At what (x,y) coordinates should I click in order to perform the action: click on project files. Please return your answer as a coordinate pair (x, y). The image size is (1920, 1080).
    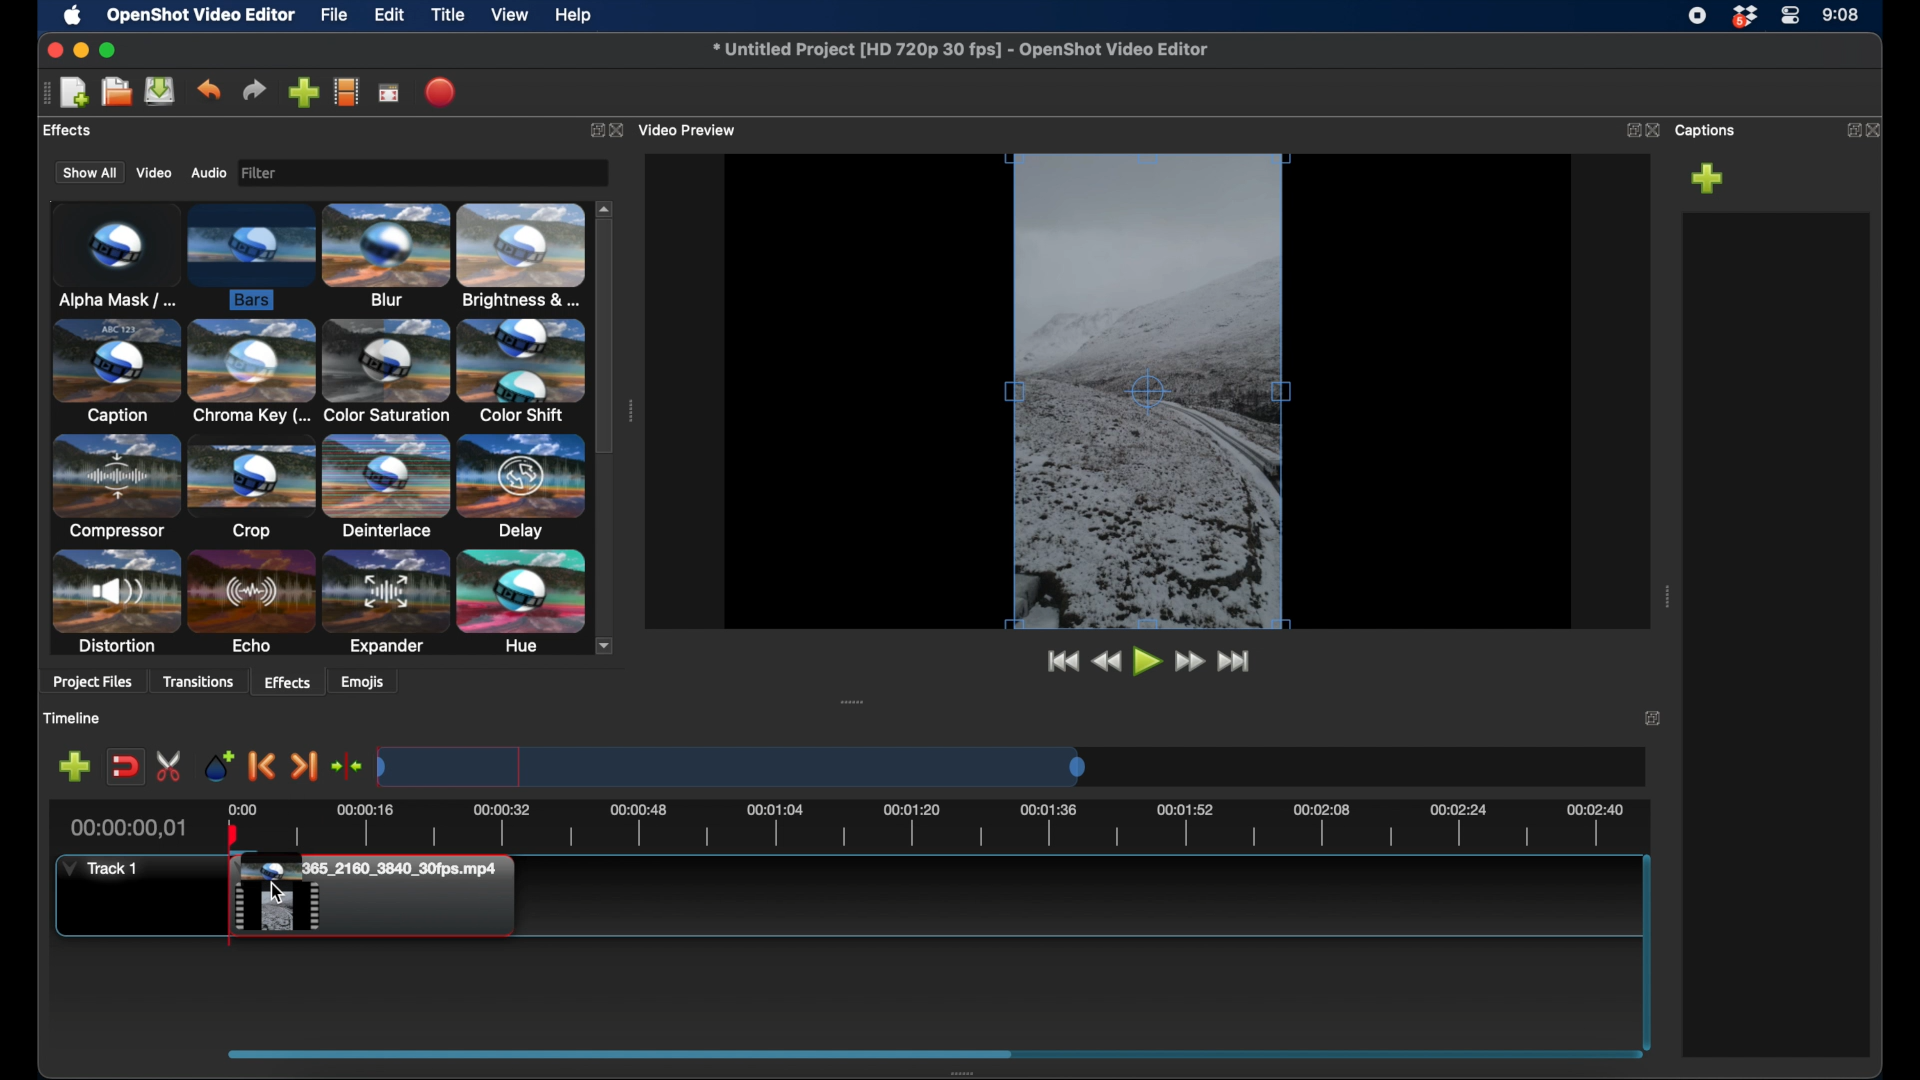
    Looking at the image, I should click on (95, 684).